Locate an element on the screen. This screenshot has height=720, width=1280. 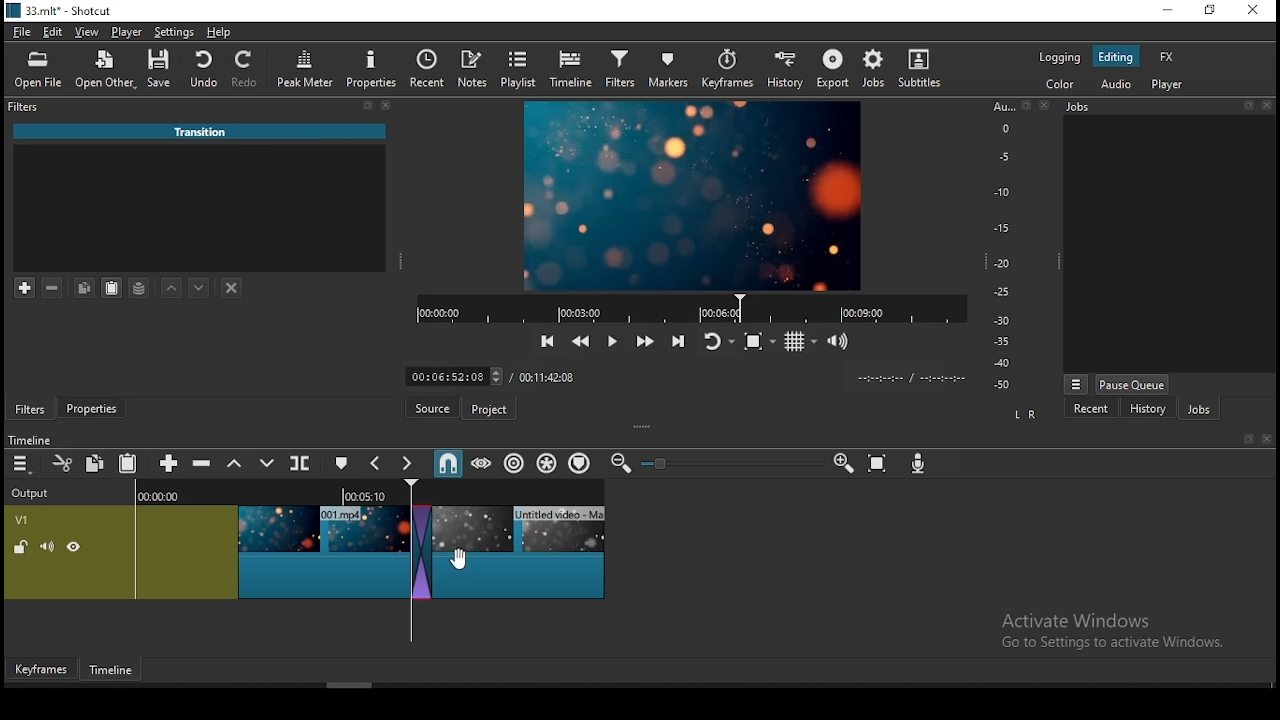
filters is located at coordinates (31, 409).